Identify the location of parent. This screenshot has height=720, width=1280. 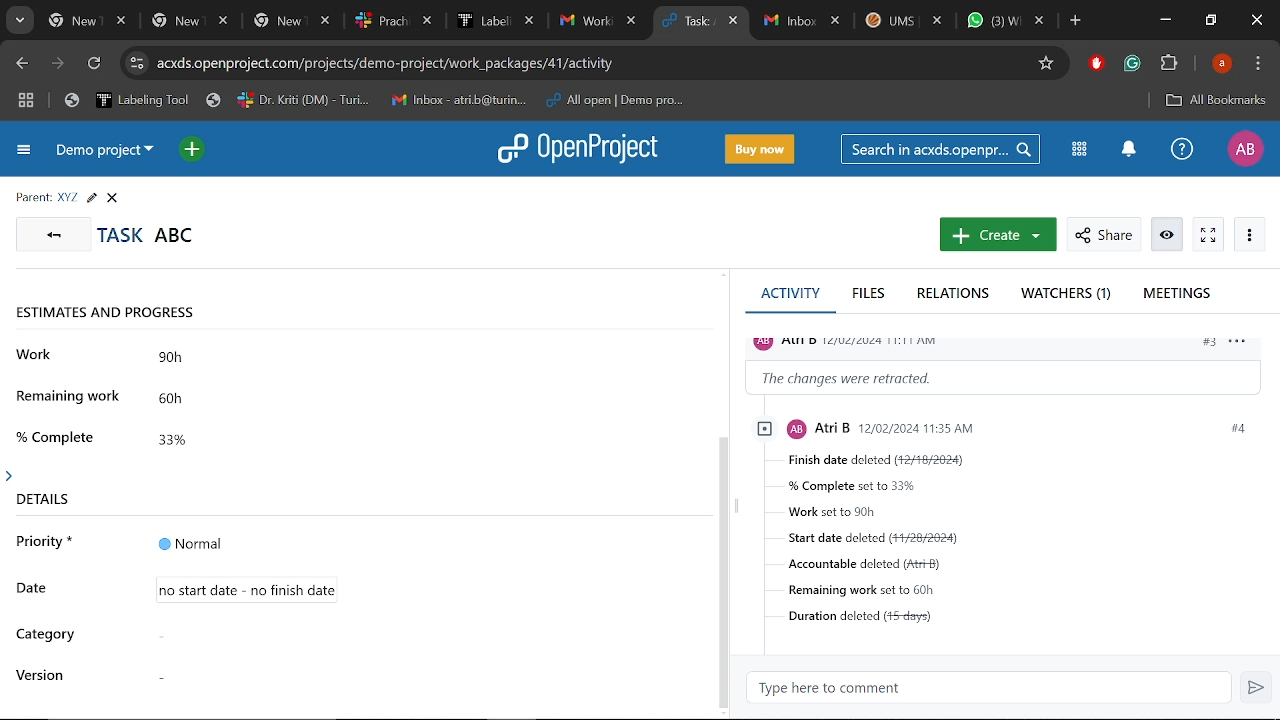
(33, 198).